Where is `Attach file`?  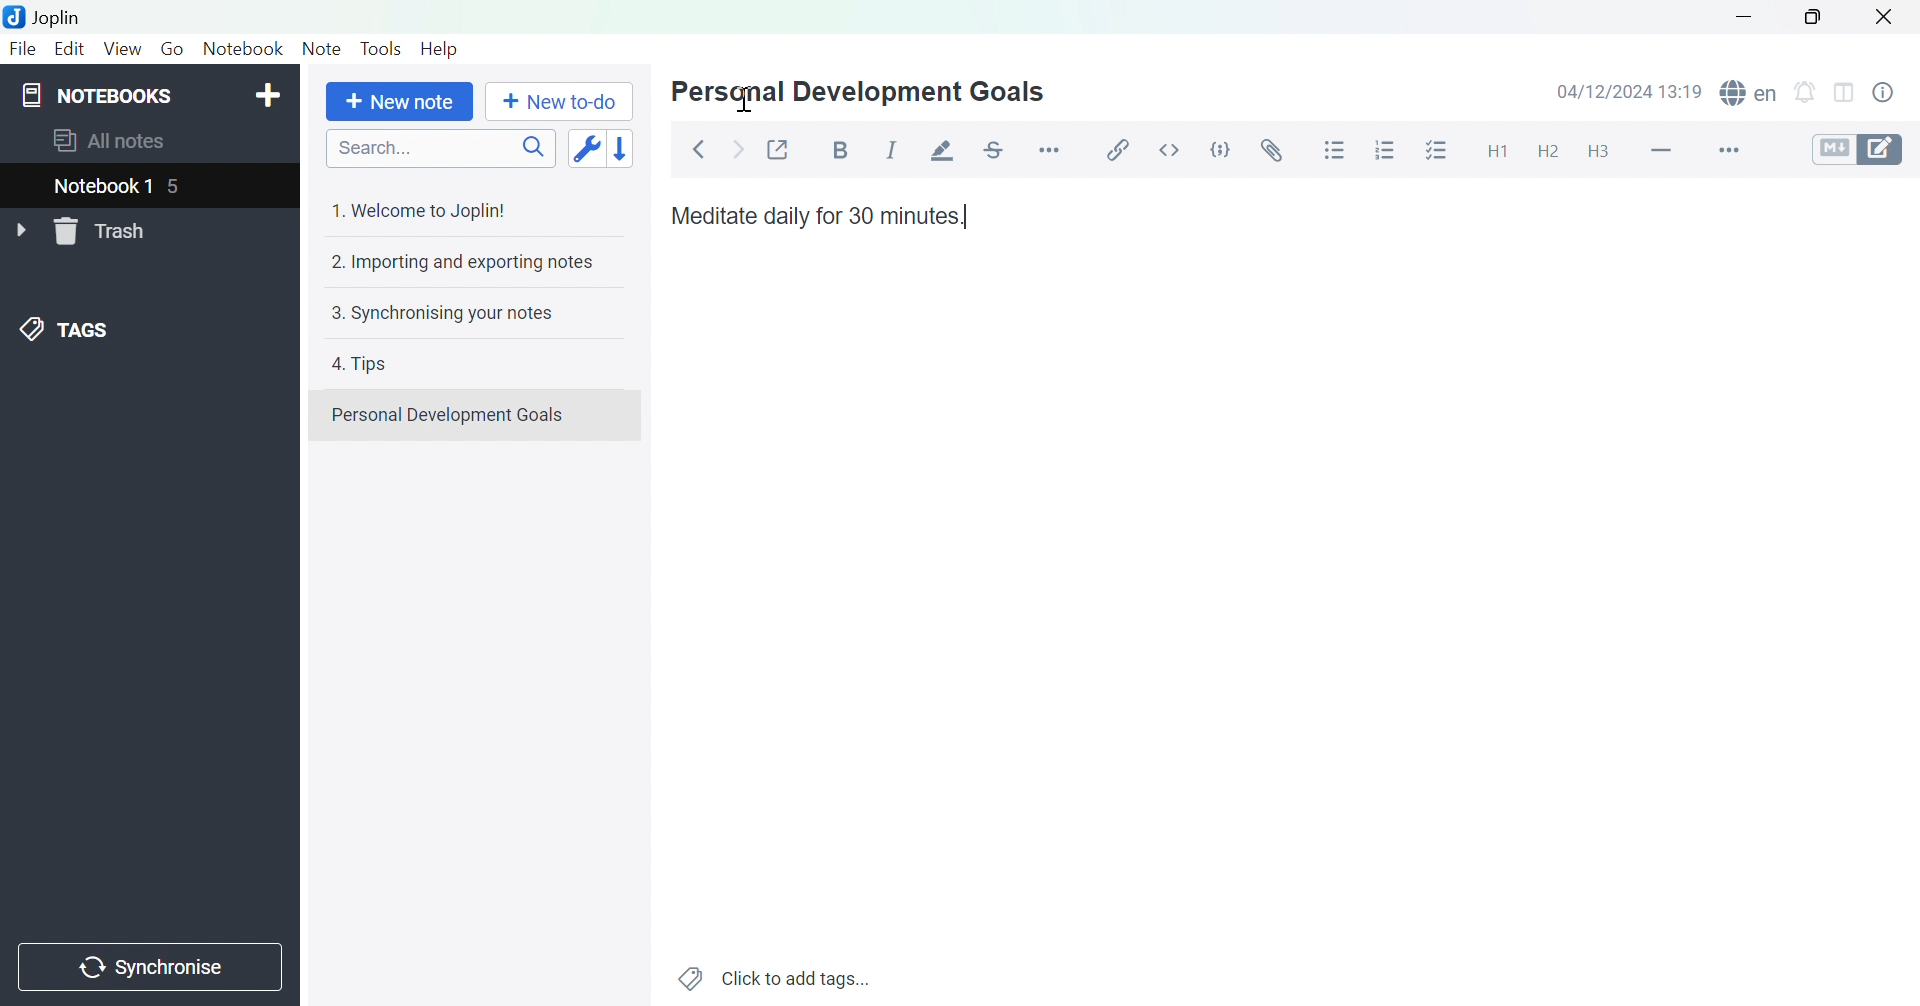
Attach file is located at coordinates (1268, 151).